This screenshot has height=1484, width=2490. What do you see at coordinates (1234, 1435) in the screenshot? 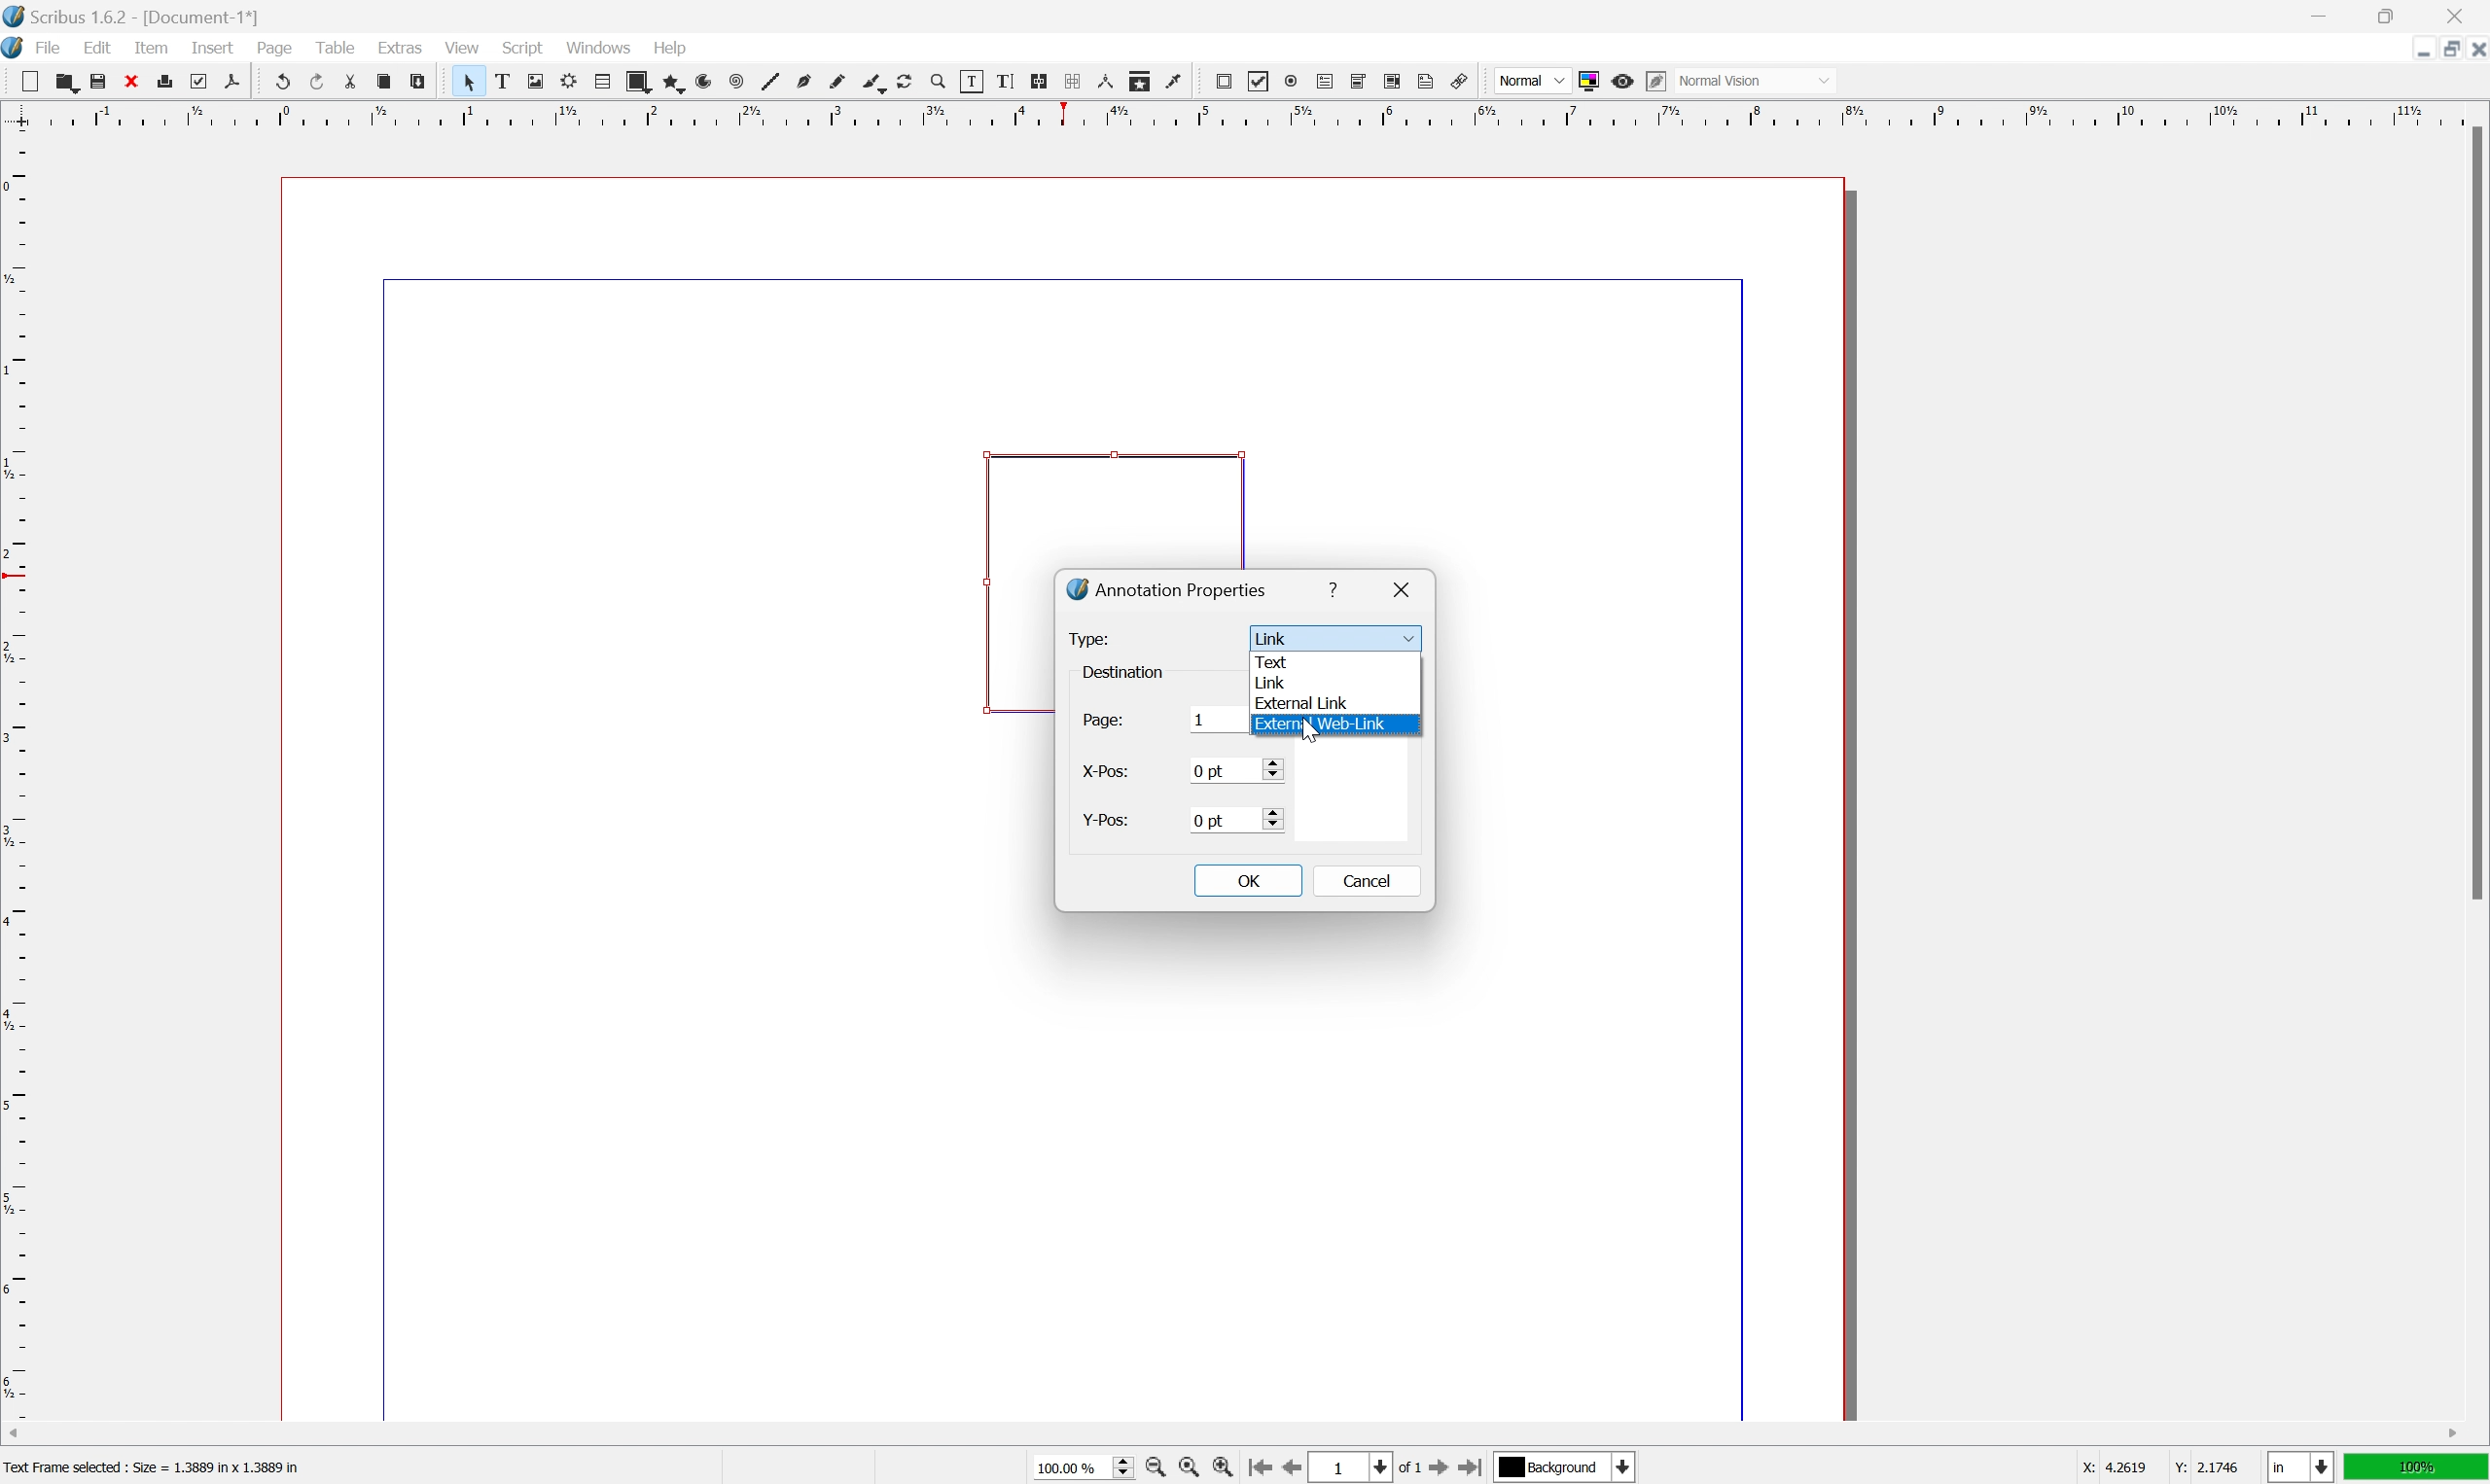
I see `scroll bar` at bounding box center [1234, 1435].